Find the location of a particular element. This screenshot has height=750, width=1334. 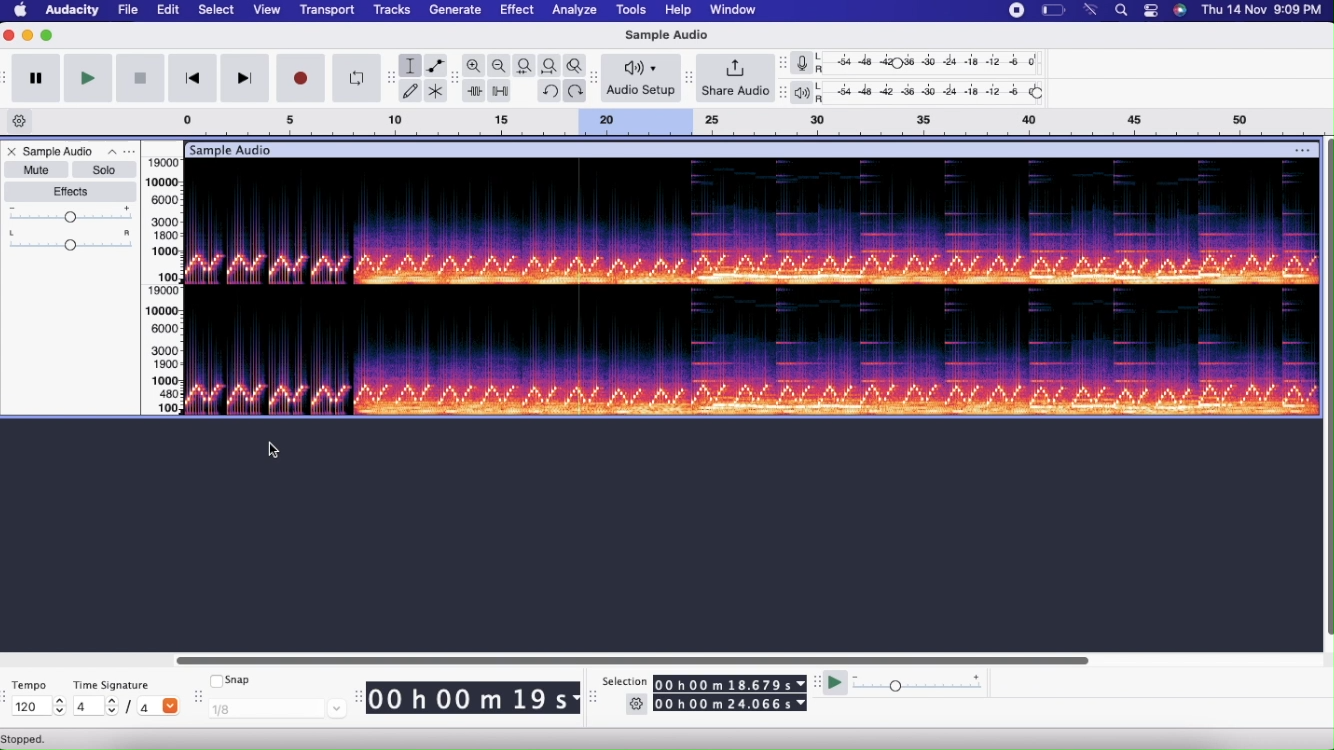

Play is located at coordinates (90, 78).